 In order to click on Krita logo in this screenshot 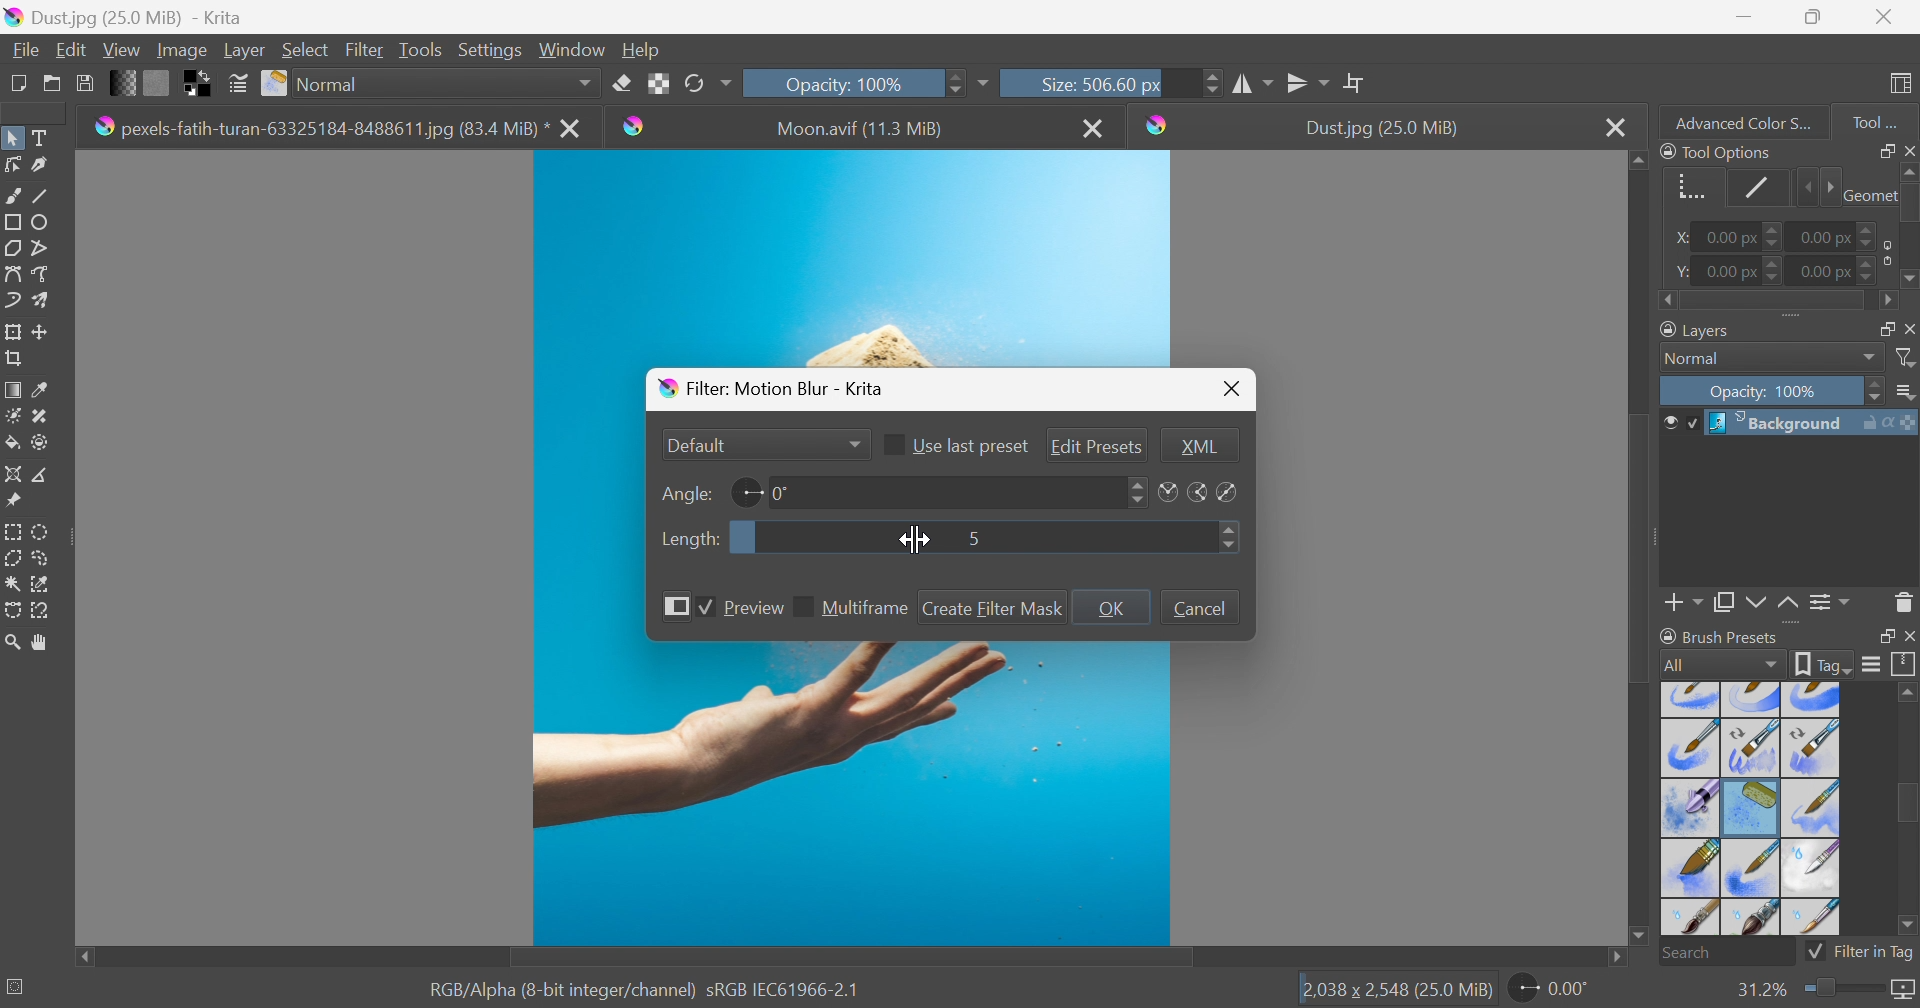, I will do `click(1158, 125)`.